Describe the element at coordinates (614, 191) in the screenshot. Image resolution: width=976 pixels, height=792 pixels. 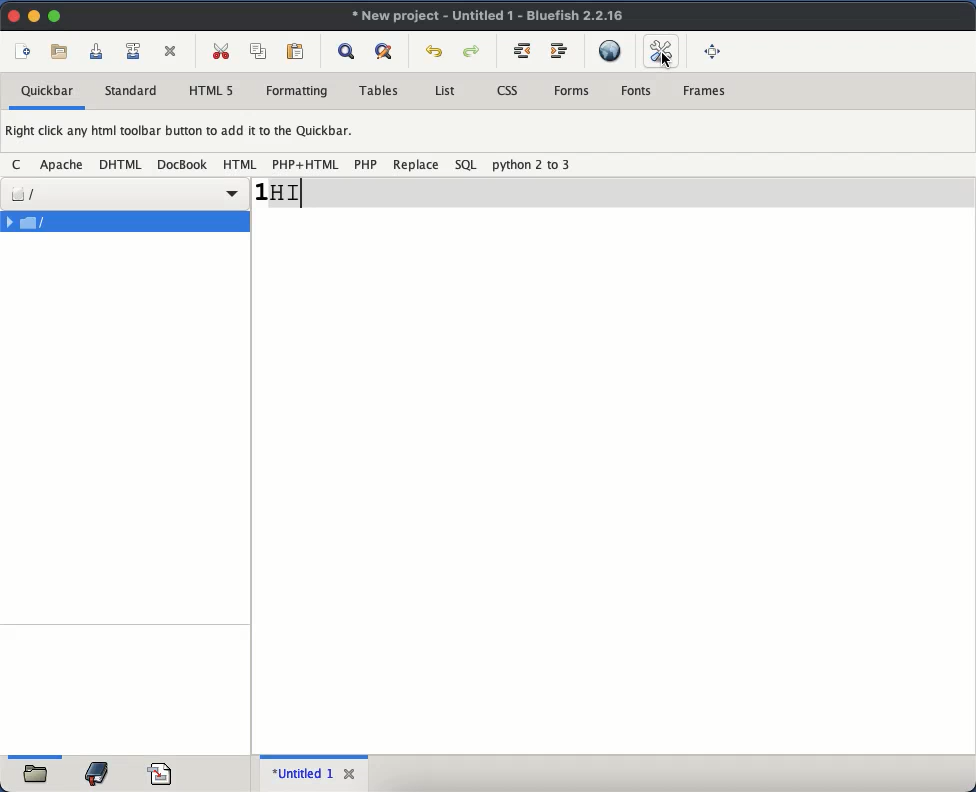
I see `line` at that location.